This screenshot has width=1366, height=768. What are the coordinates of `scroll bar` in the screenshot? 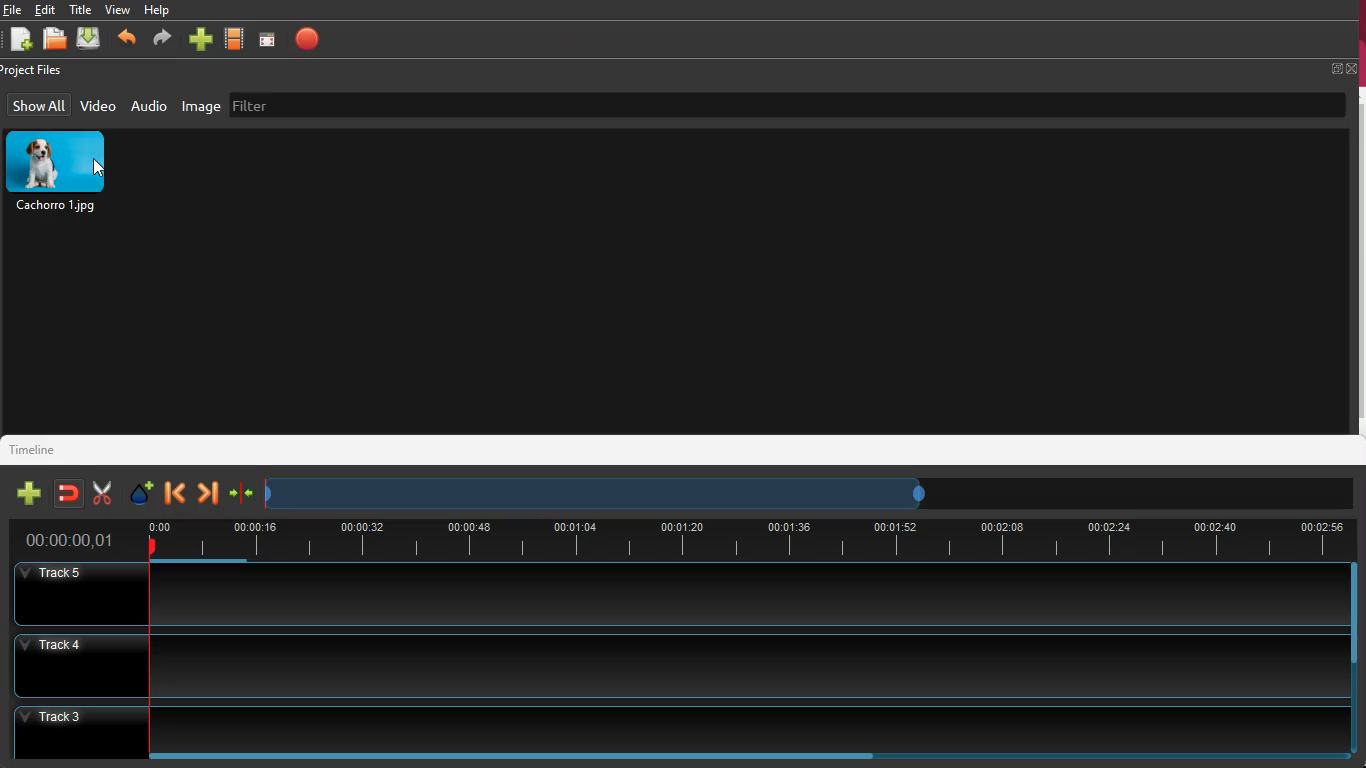 It's located at (1353, 616).